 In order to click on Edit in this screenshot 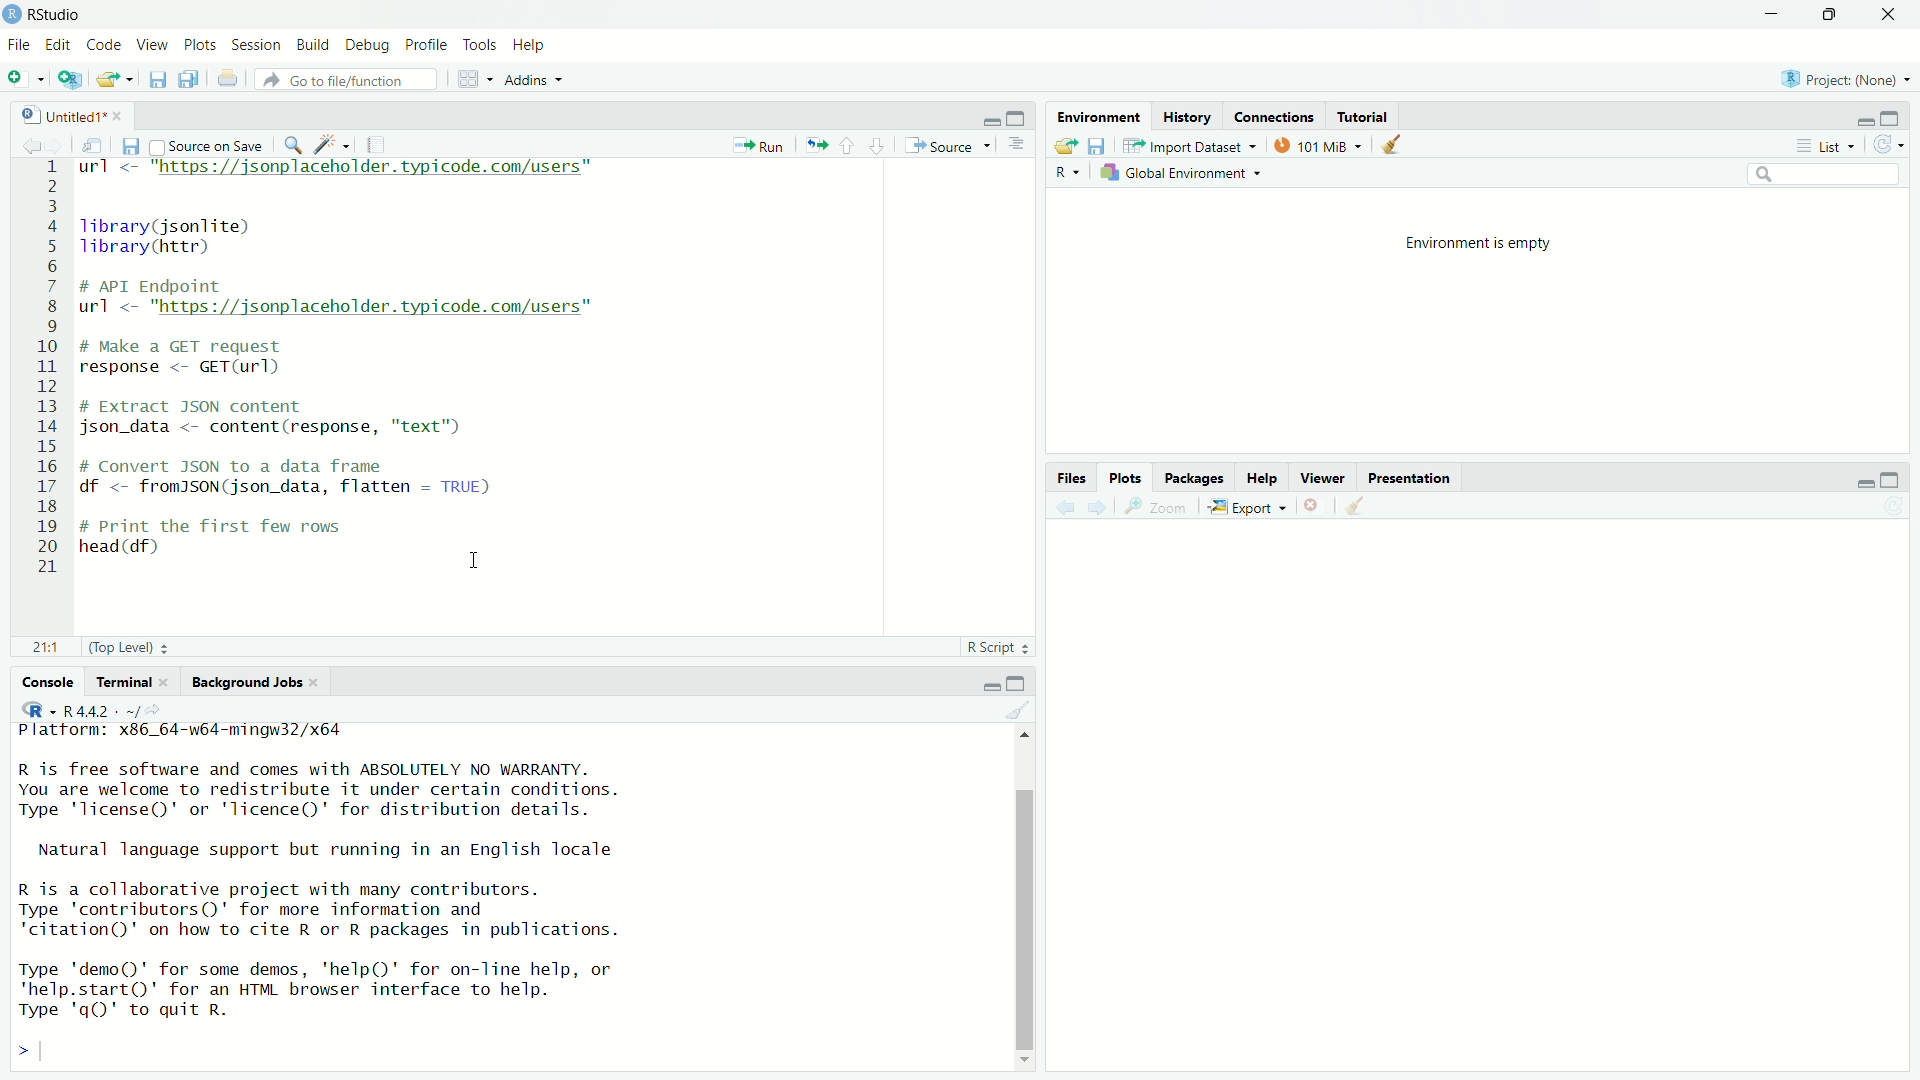, I will do `click(57, 46)`.